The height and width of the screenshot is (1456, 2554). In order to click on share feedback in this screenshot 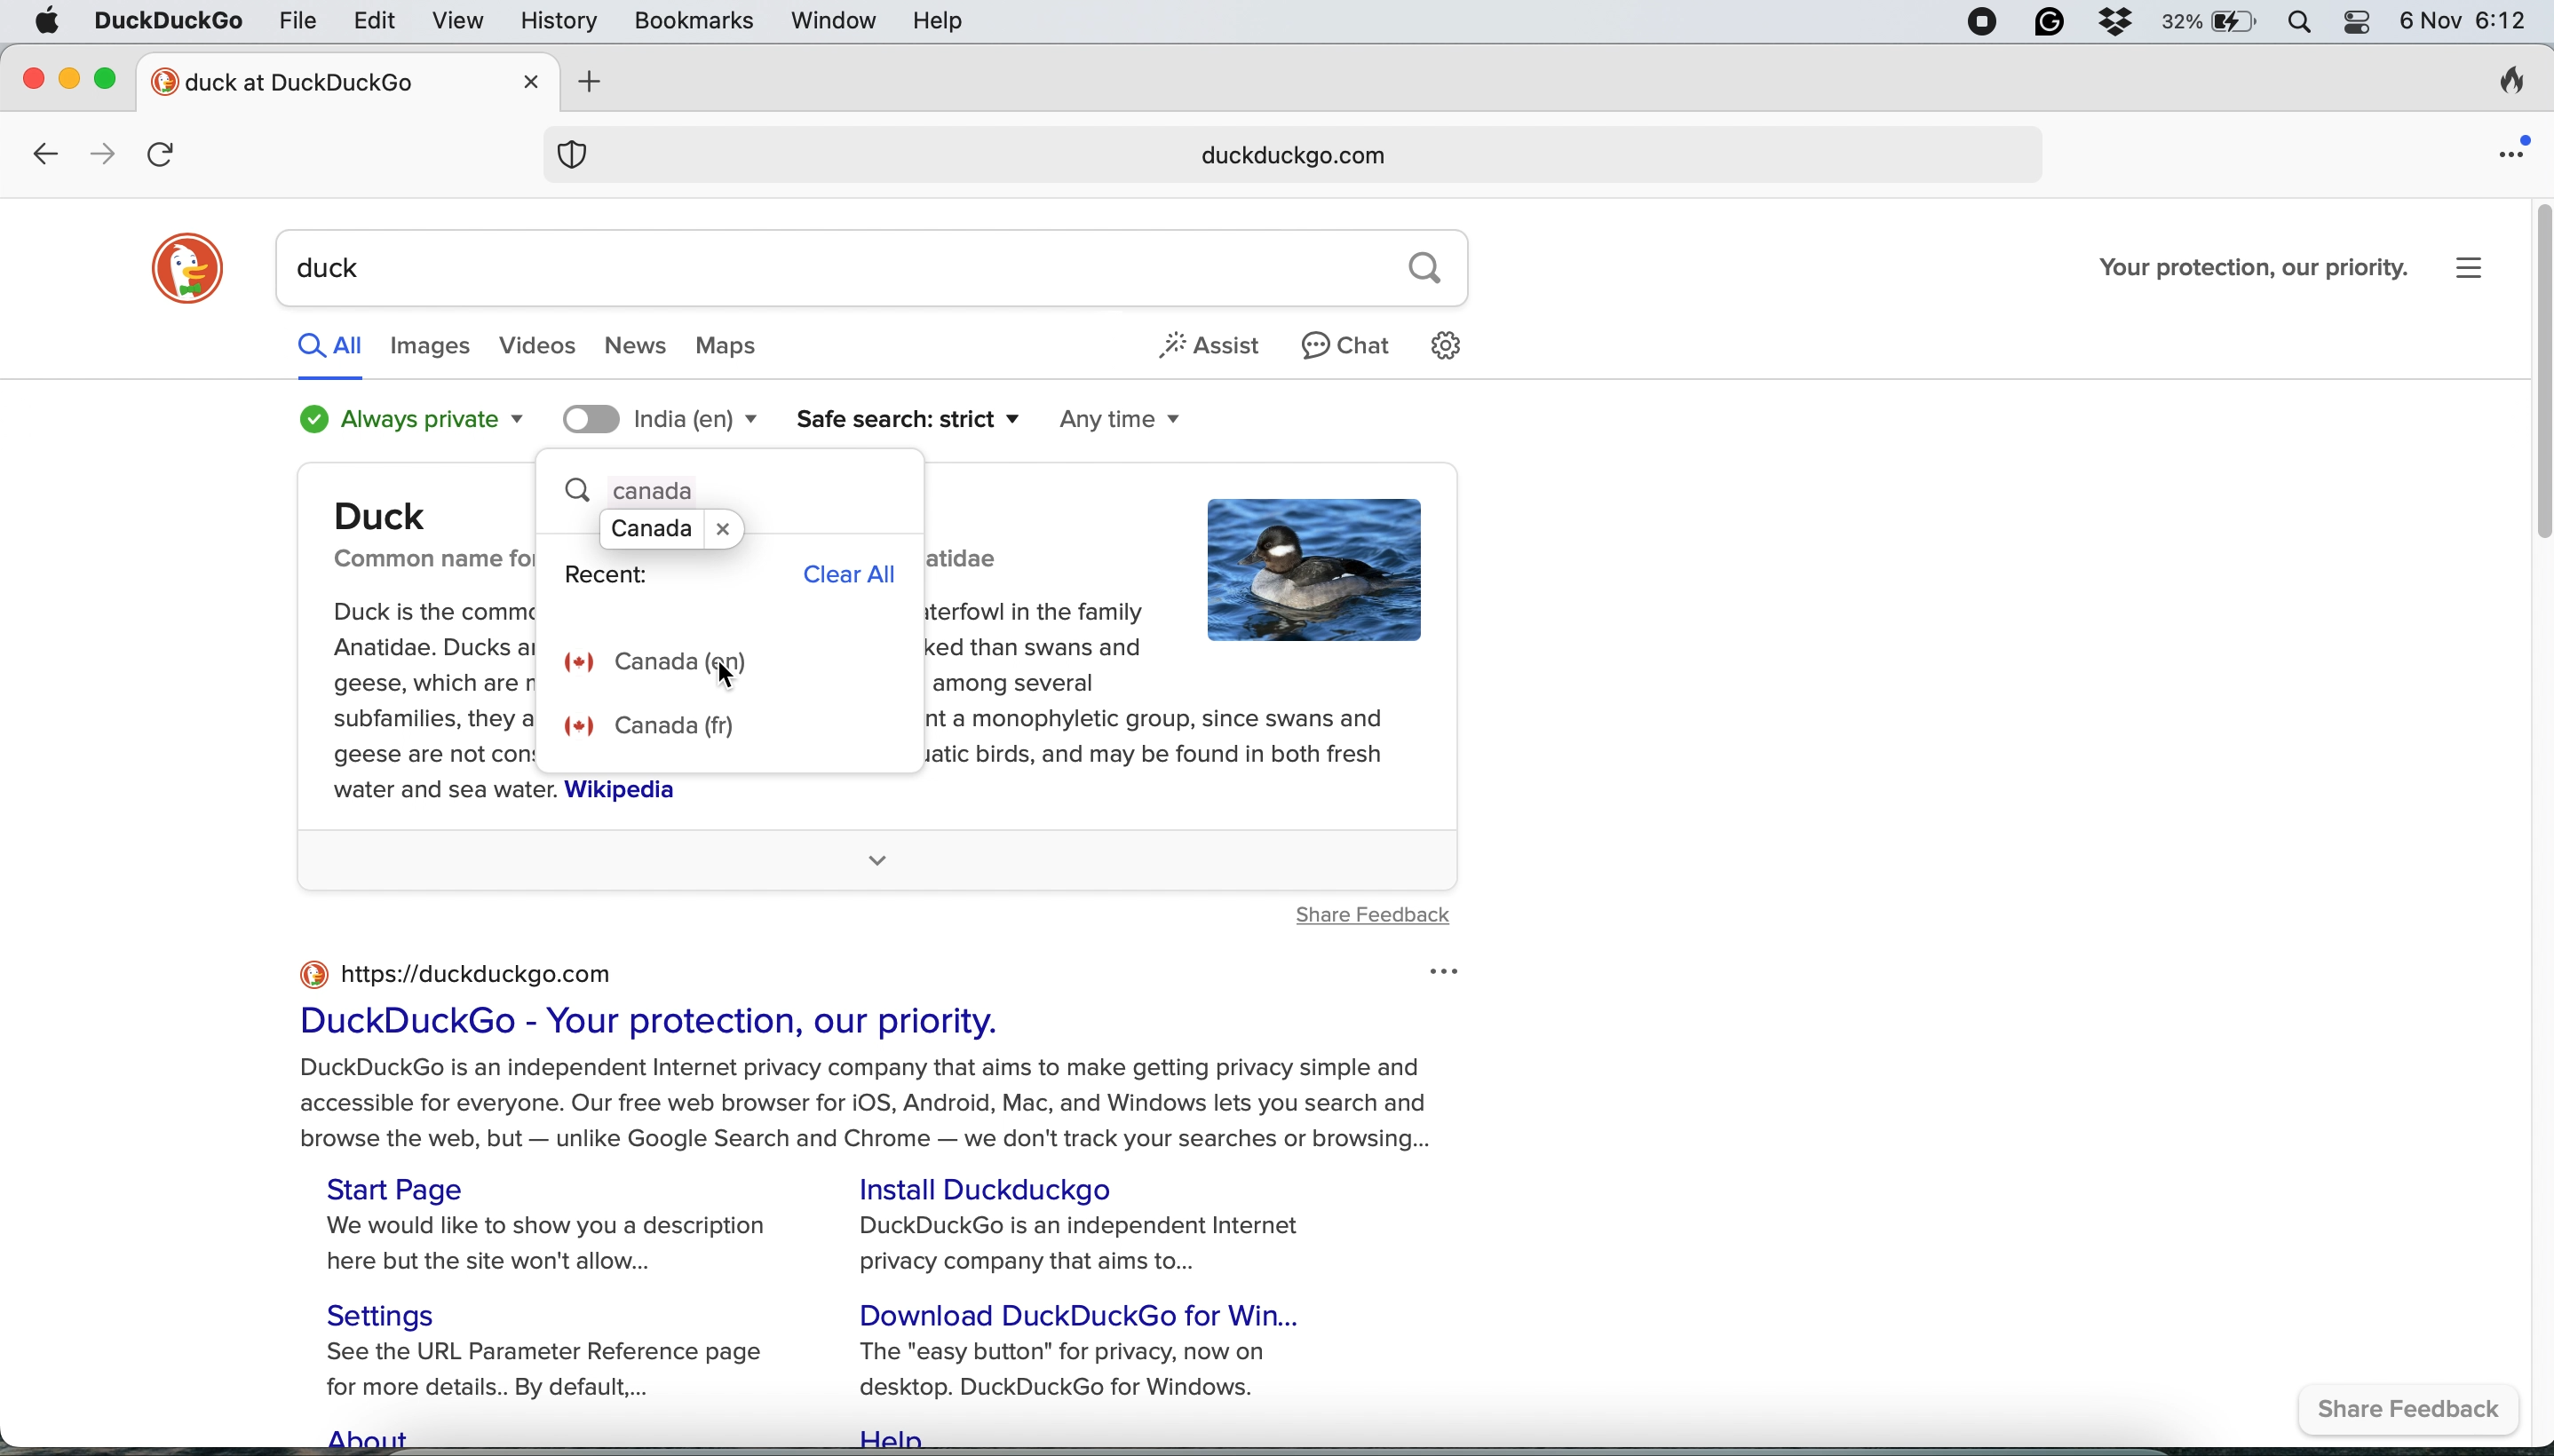, I will do `click(1373, 914)`.